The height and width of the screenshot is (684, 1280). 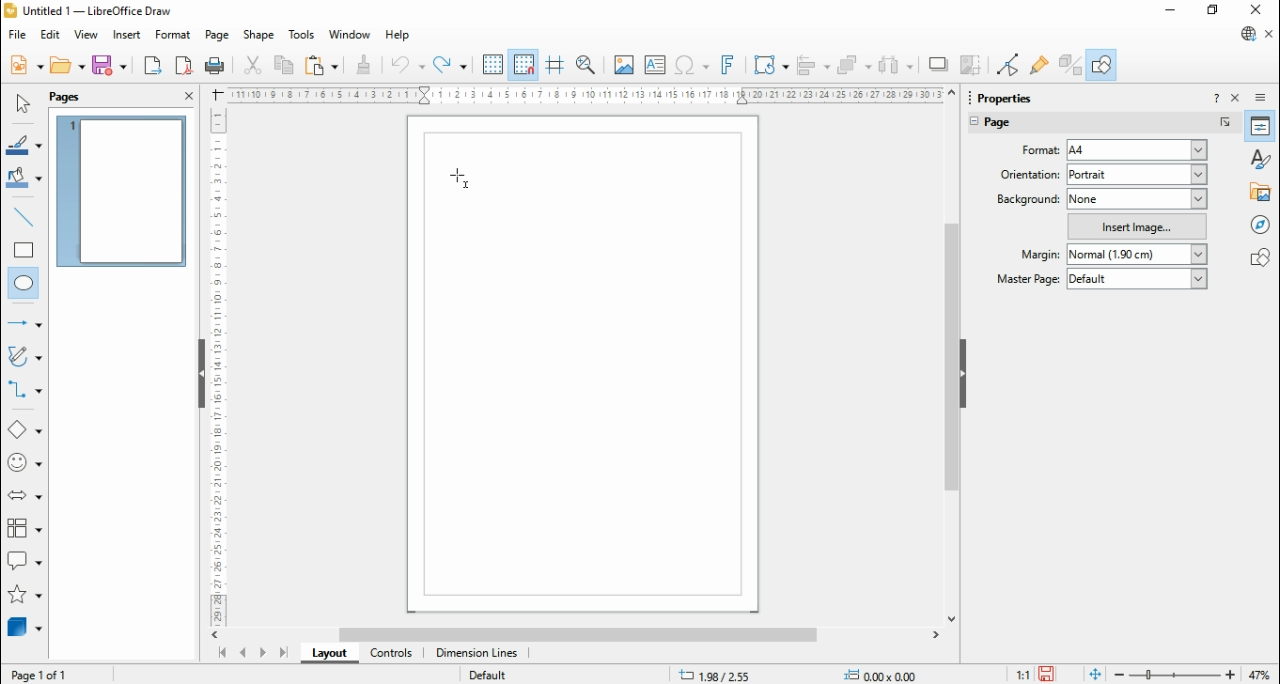 What do you see at coordinates (1095, 674) in the screenshot?
I see `fir page to current window` at bounding box center [1095, 674].